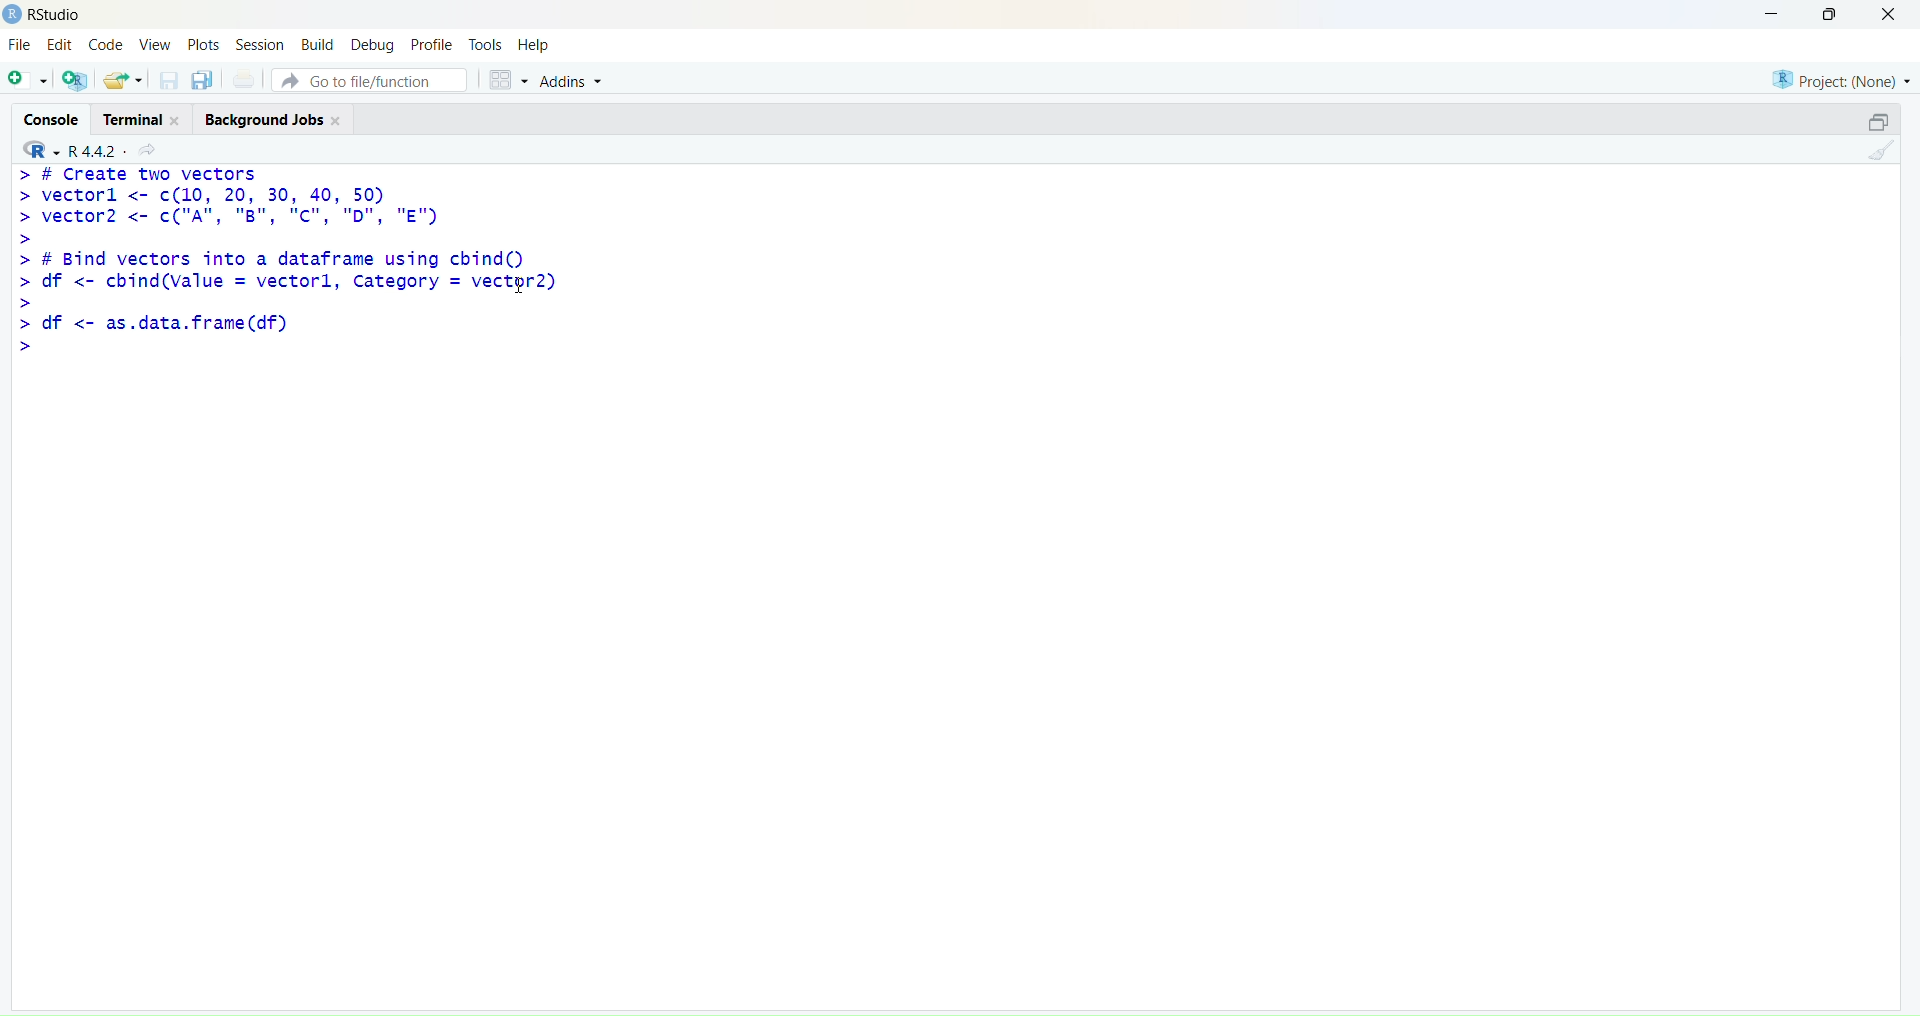 This screenshot has height=1016, width=1920. I want to click on Minimize, so click(1771, 15).